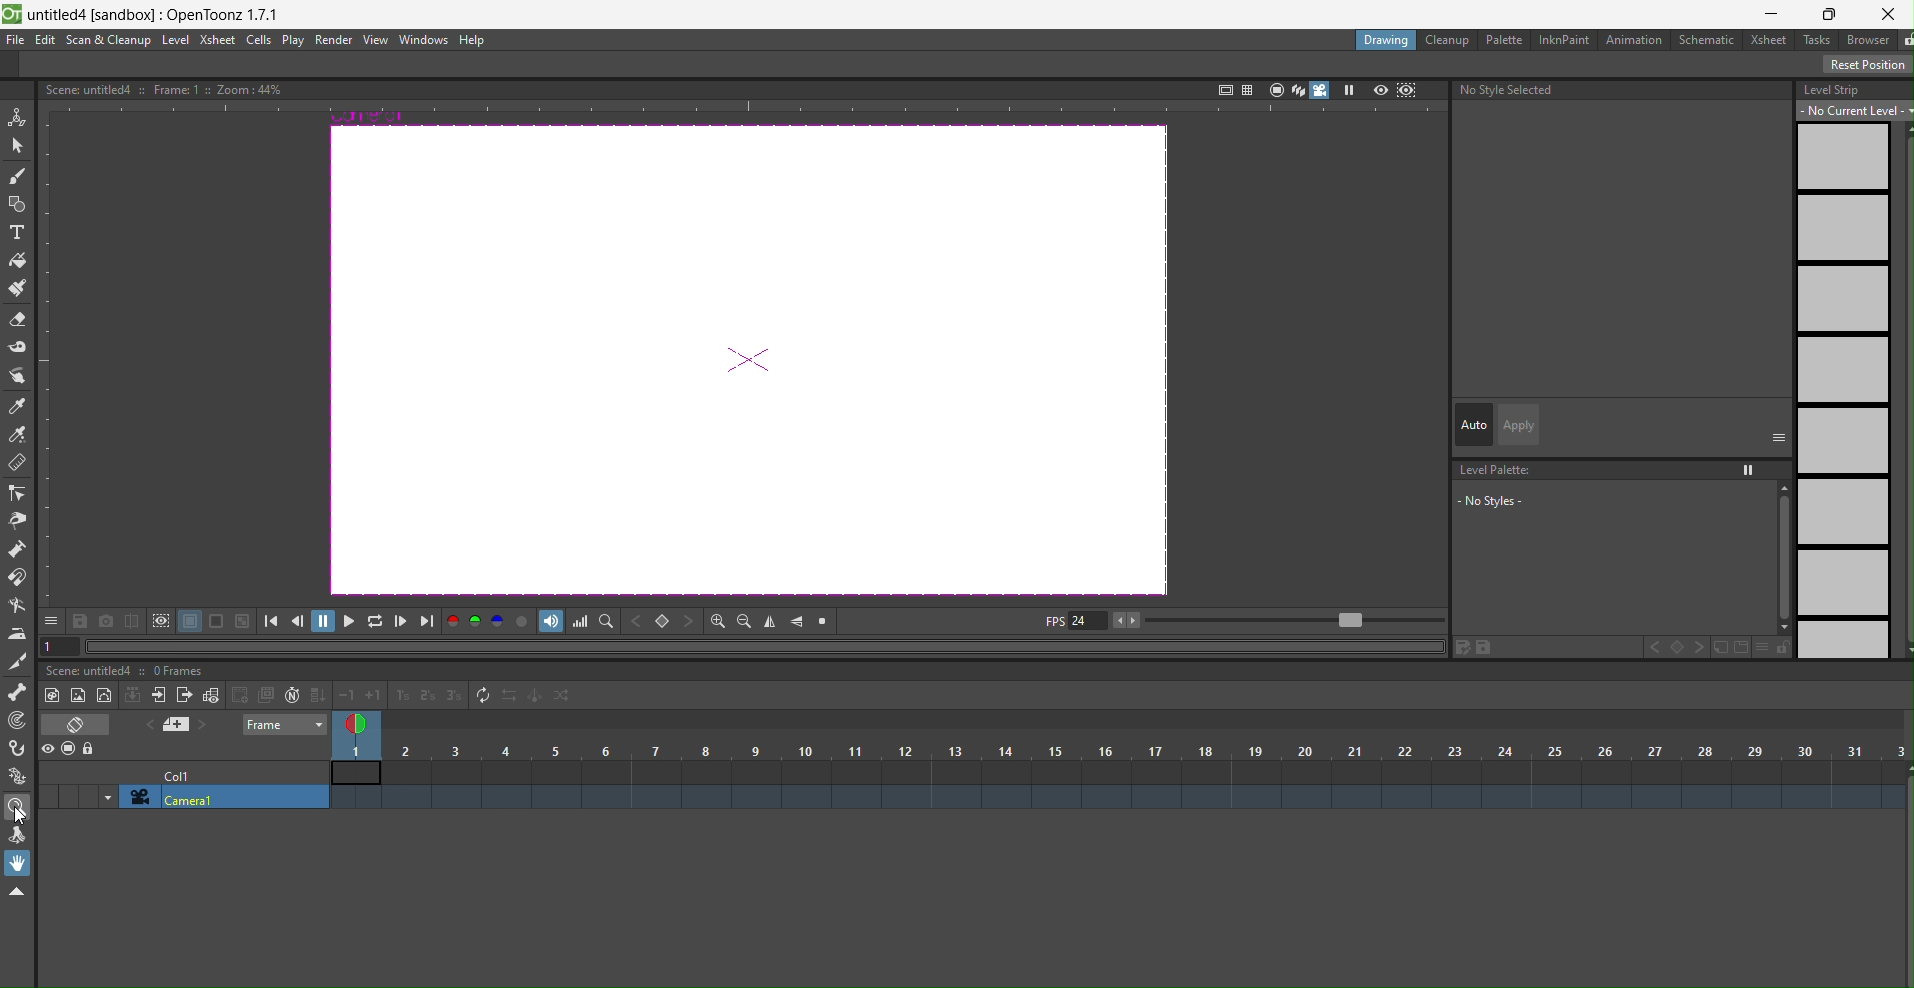 Image resolution: width=1914 pixels, height=988 pixels. Describe the element at coordinates (252, 695) in the screenshot. I see `icon` at that location.